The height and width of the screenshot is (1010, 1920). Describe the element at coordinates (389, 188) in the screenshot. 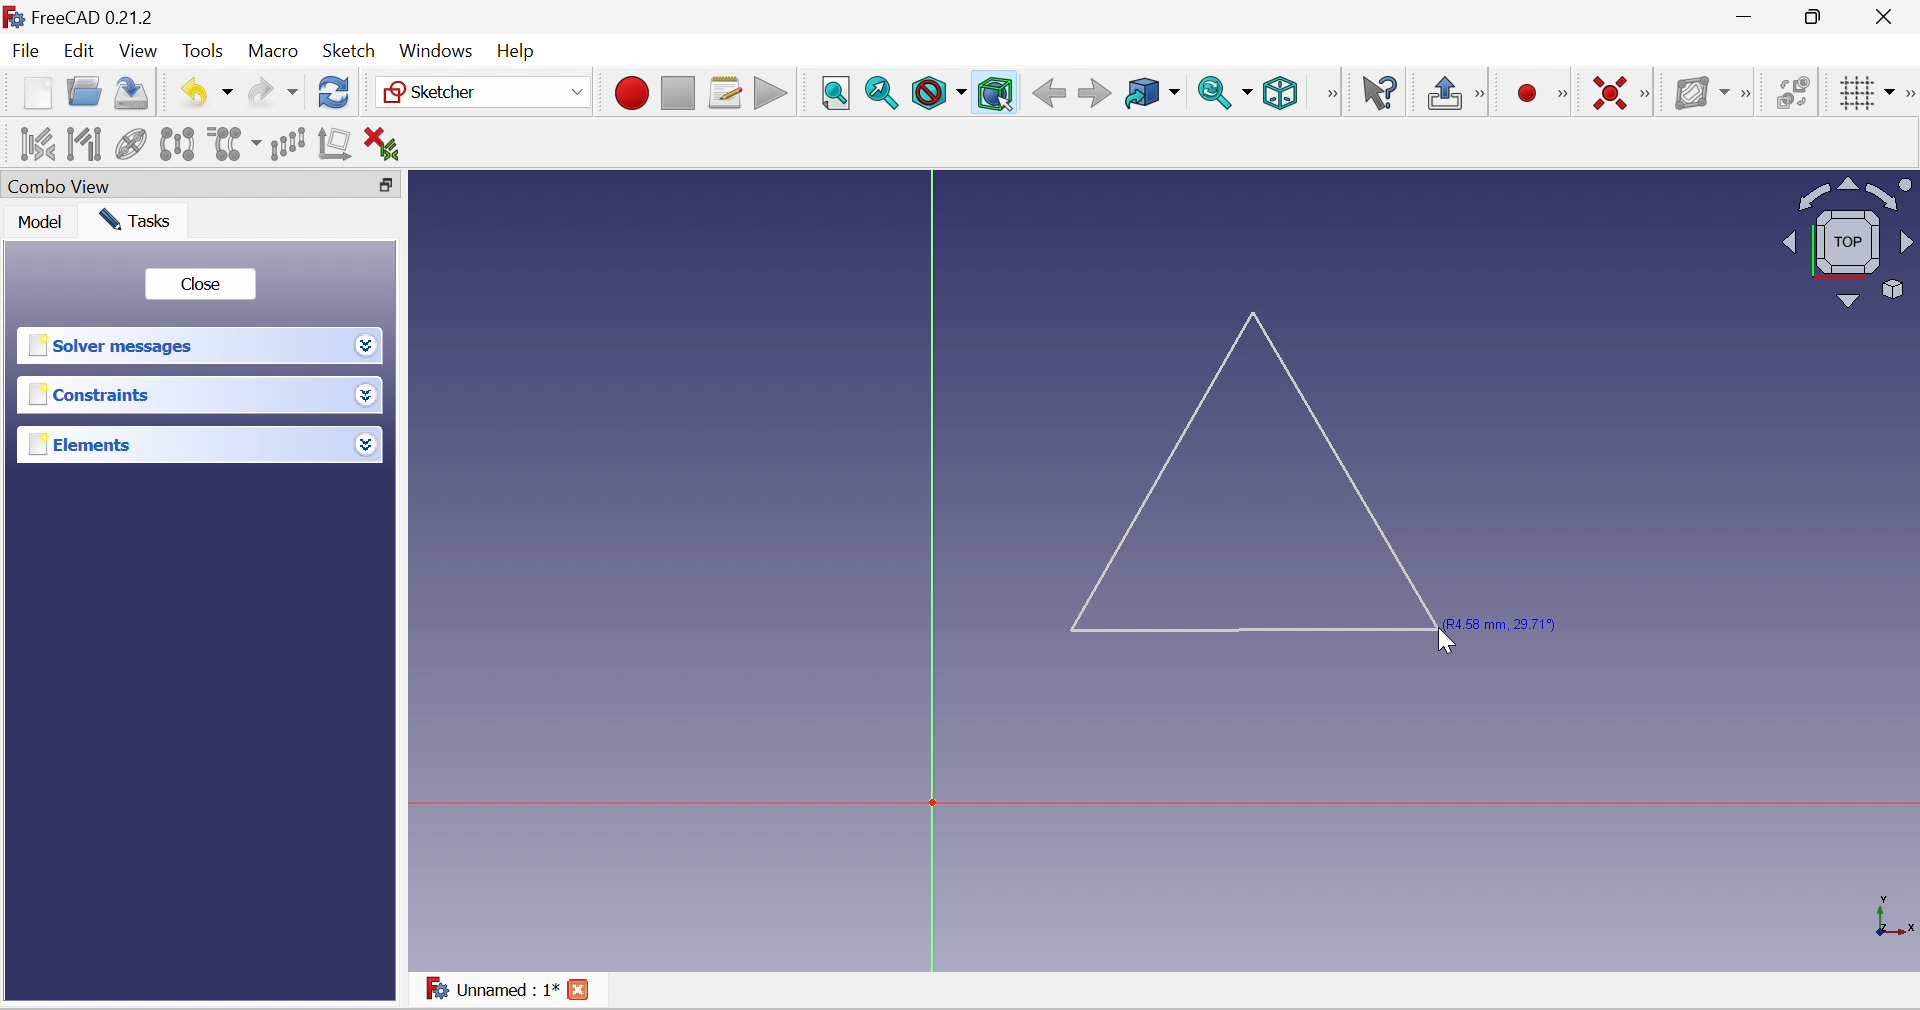

I see `Restore down` at that location.